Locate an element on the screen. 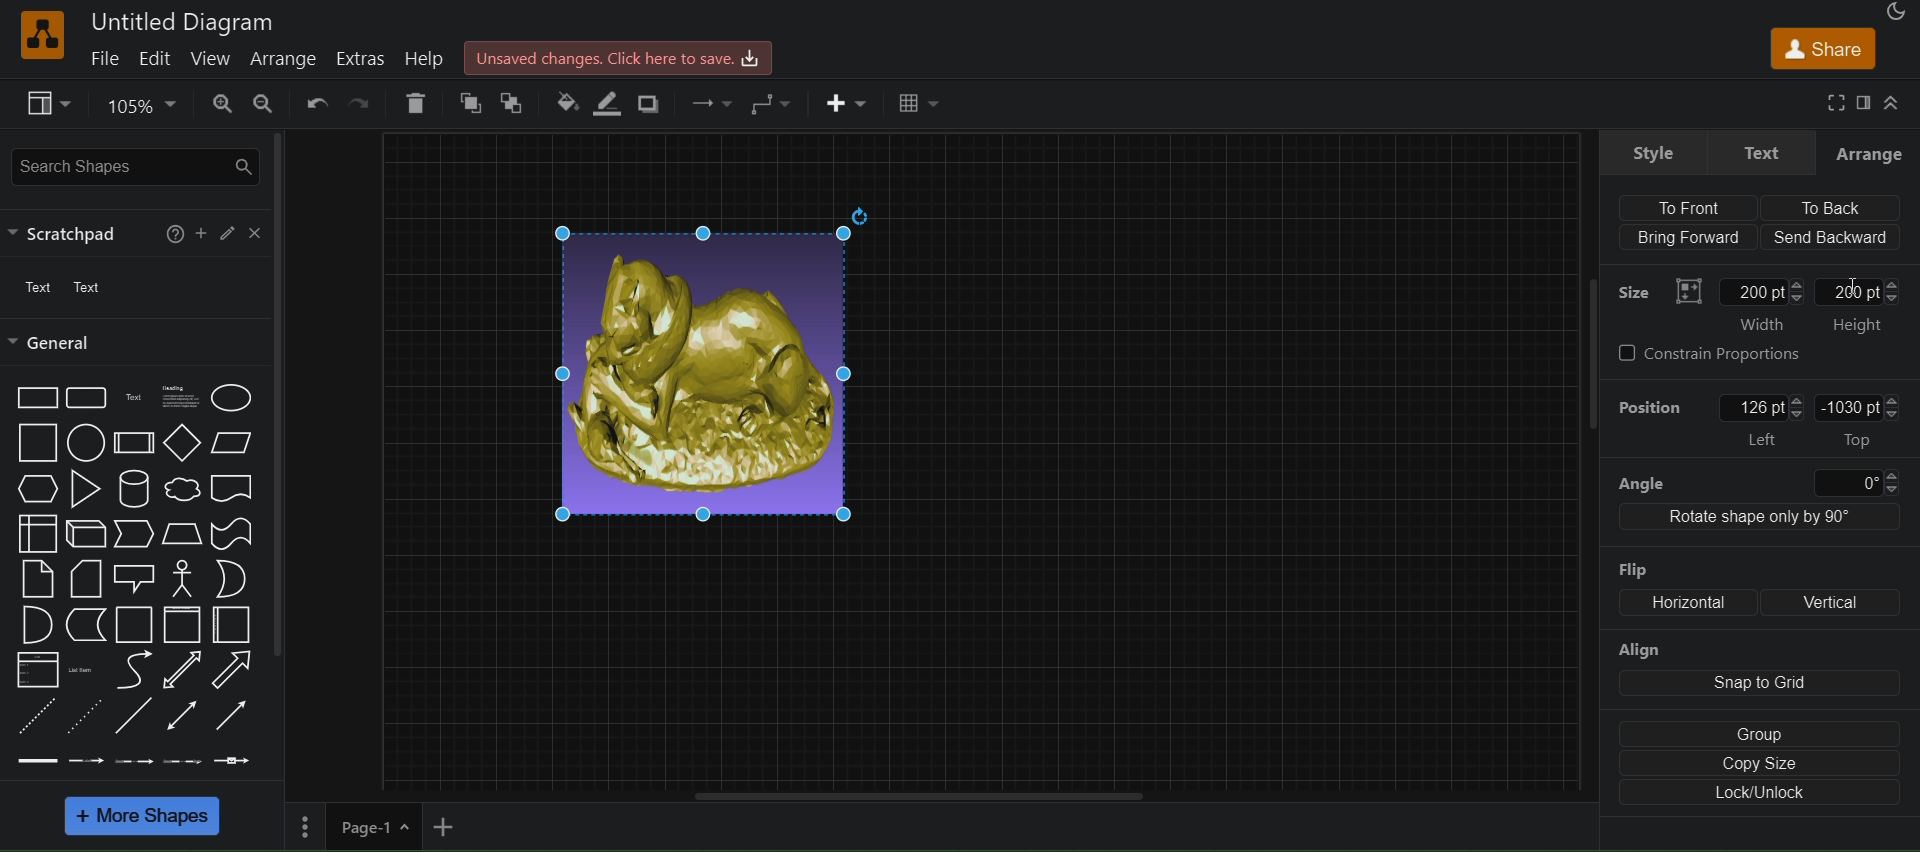 This screenshot has height=852, width=1920. Add is located at coordinates (198, 234).